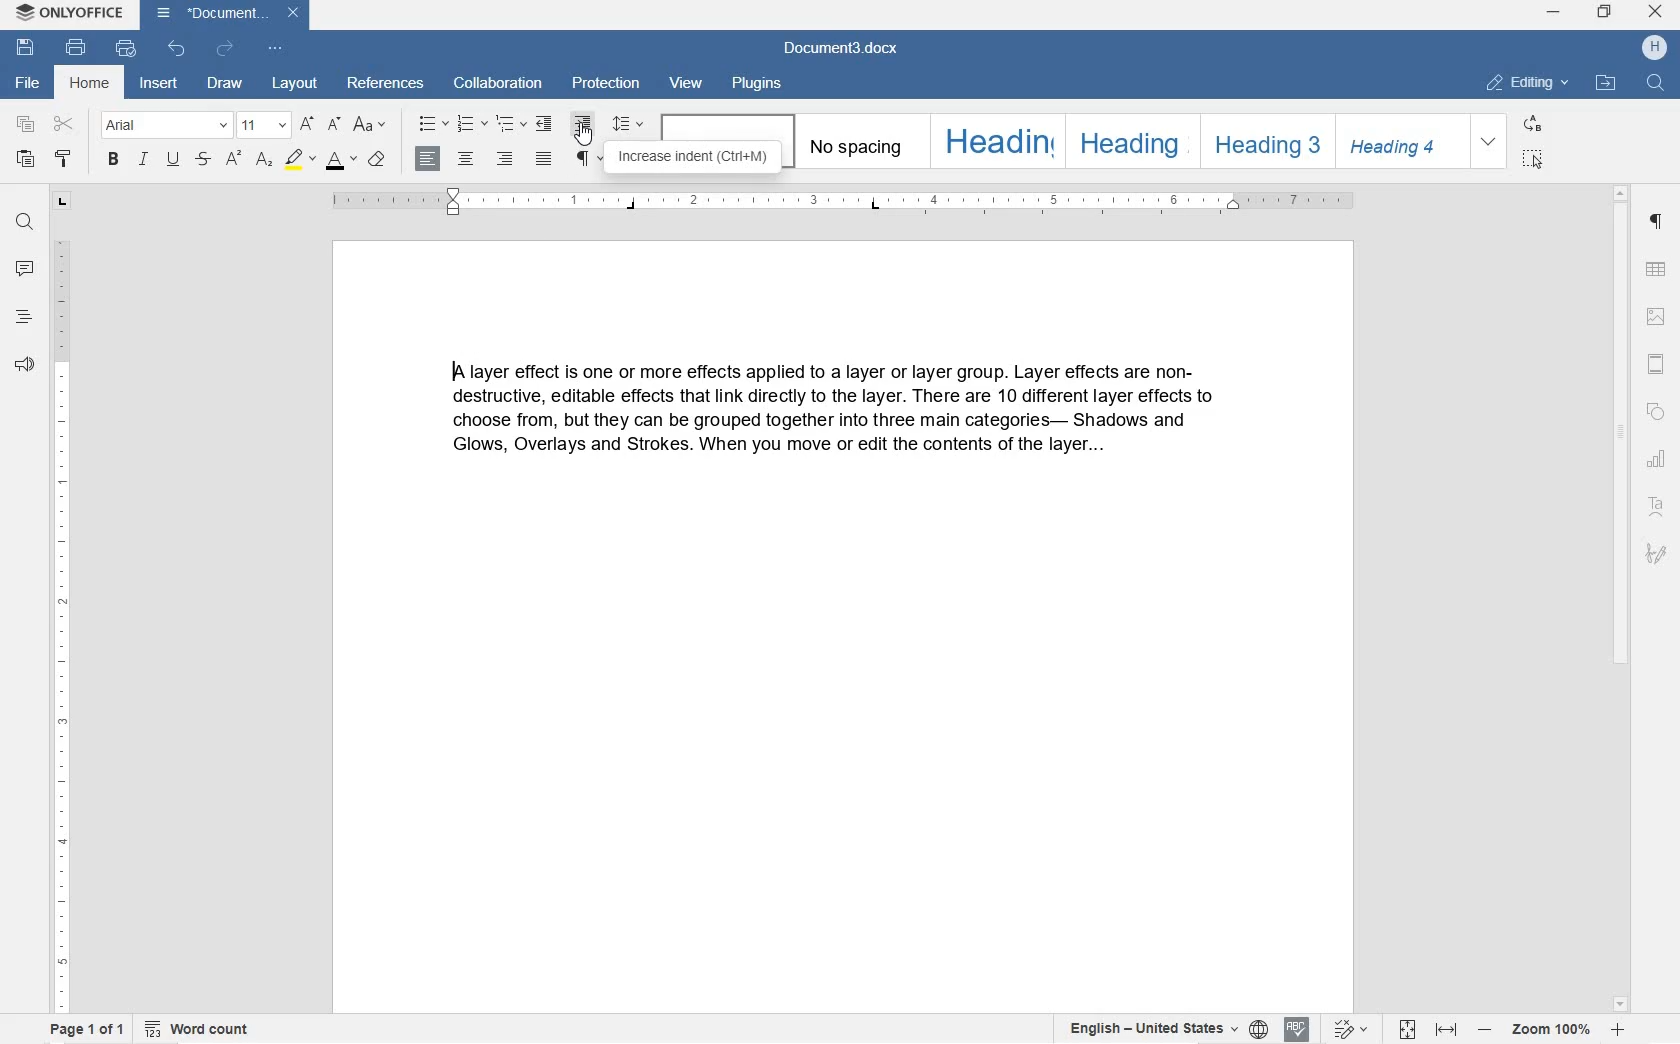  Describe the element at coordinates (605, 85) in the screenshot. I see `PROTECTION` at that location.